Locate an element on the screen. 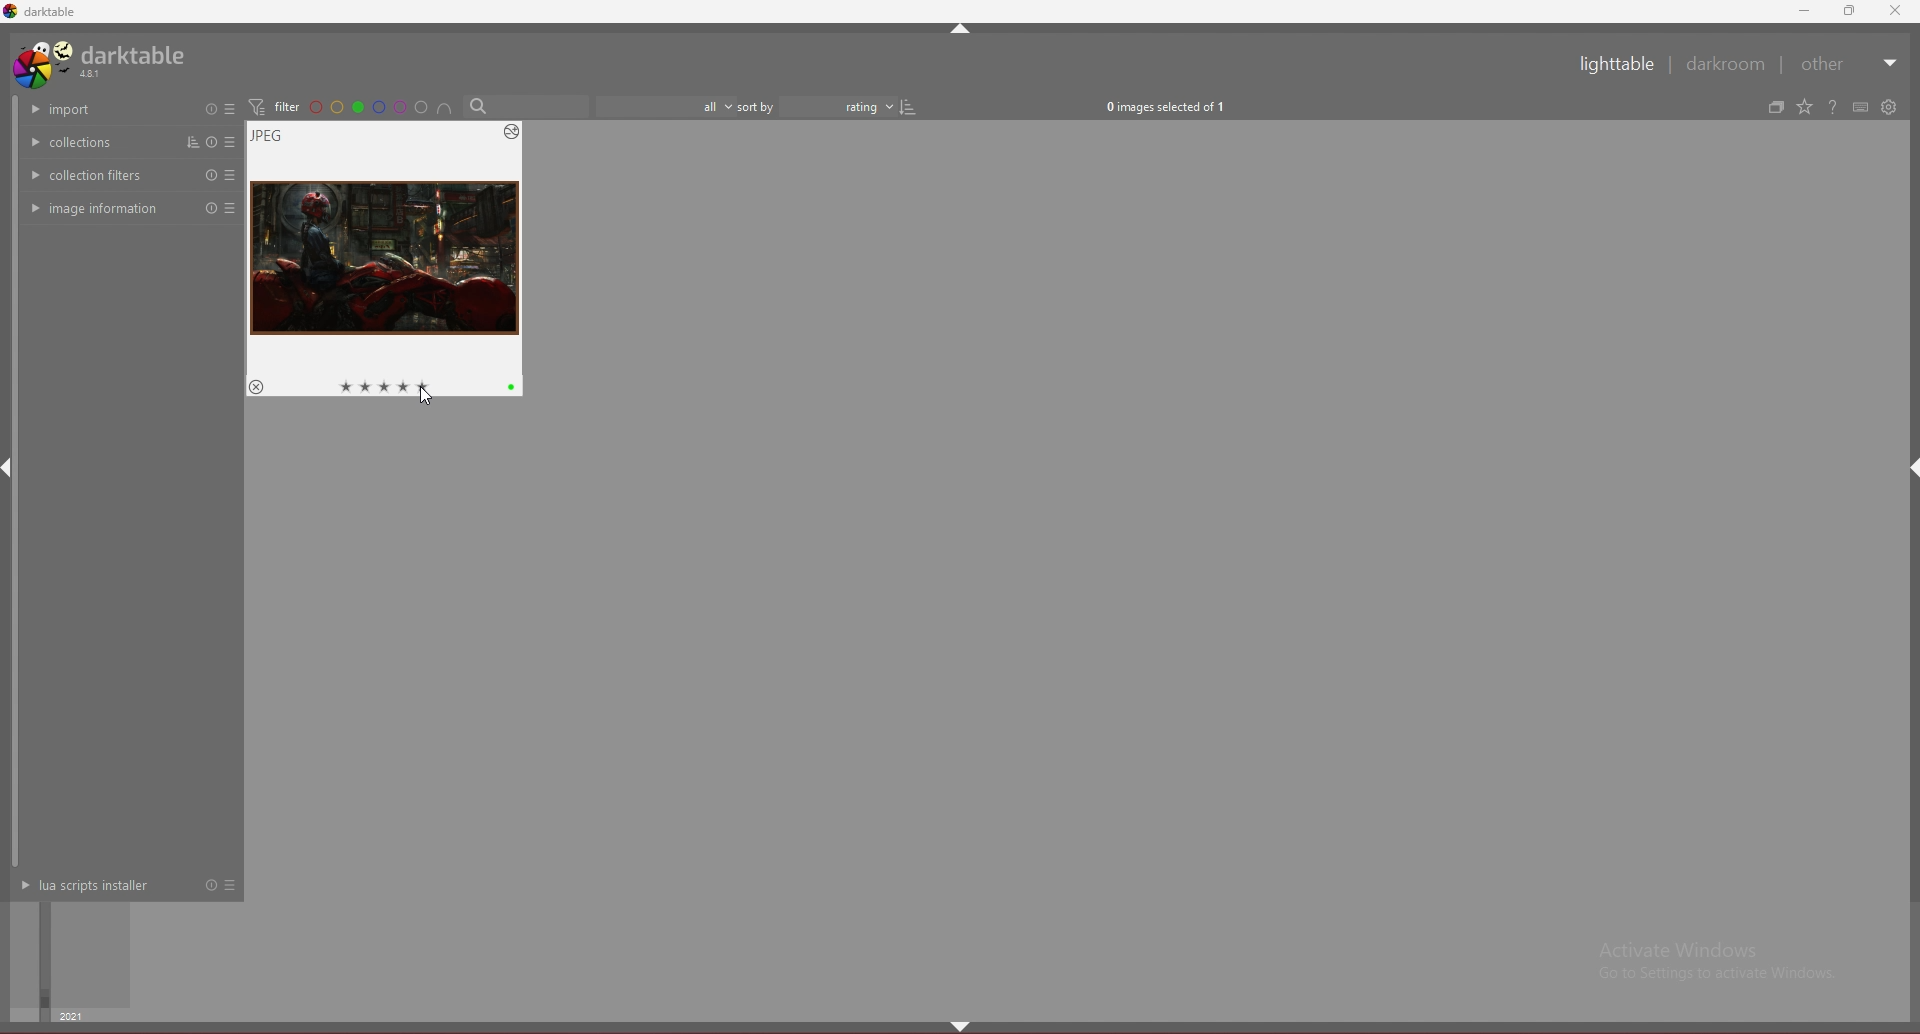 The image size is (1920, 1034). presets is located at coordinates (233, 887).